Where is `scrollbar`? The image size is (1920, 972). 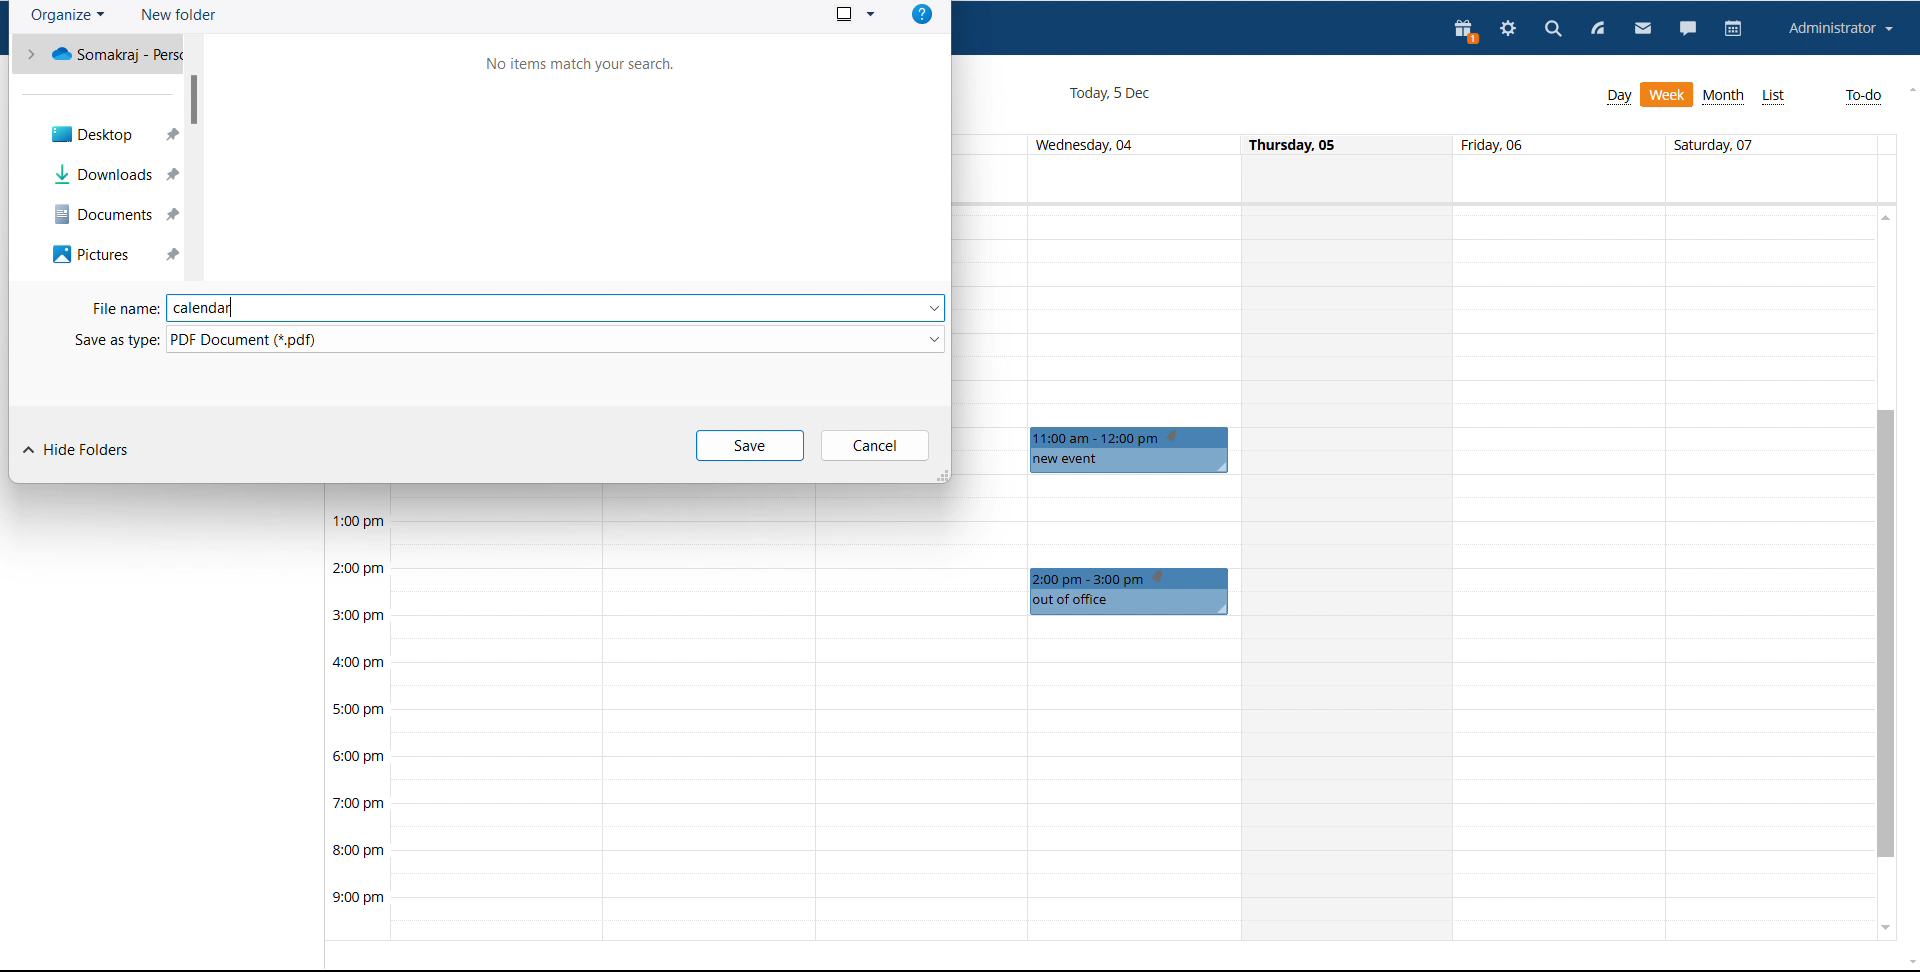
scrollbar is located at coordinates (194, 99).